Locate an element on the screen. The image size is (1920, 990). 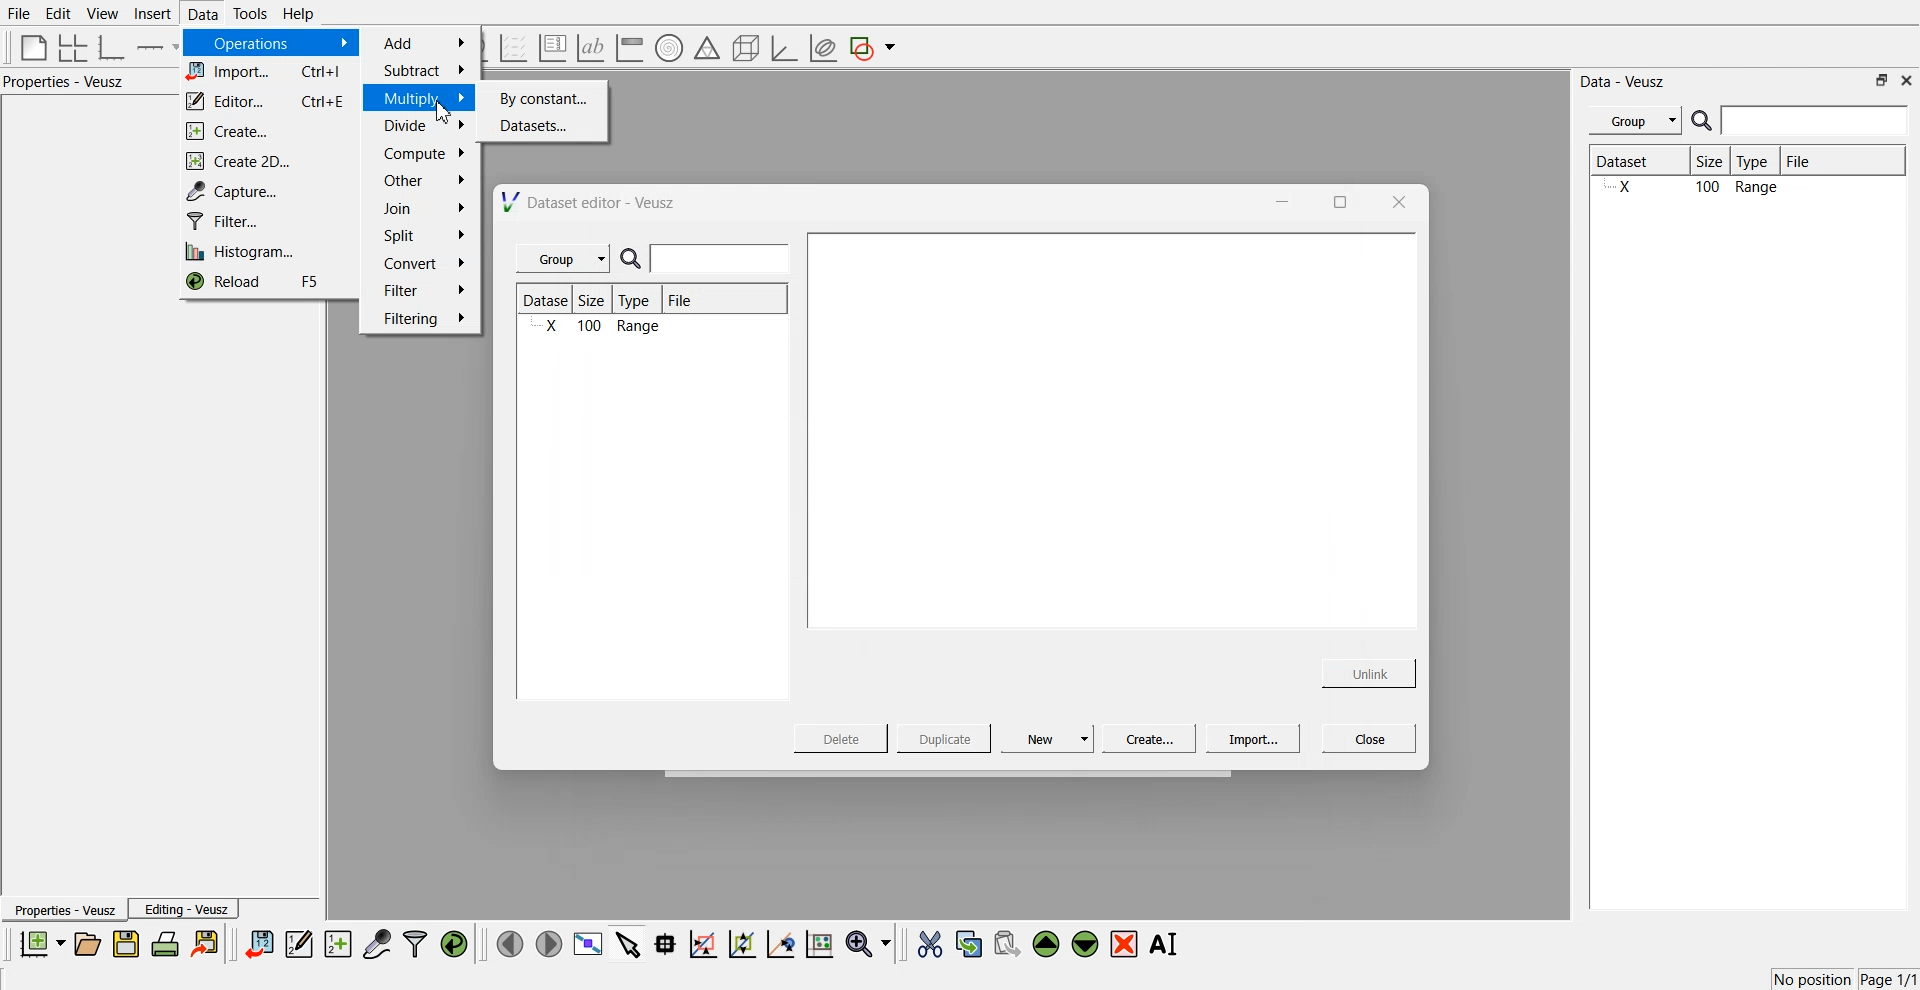
cursor is located at coordinates (444, 115).